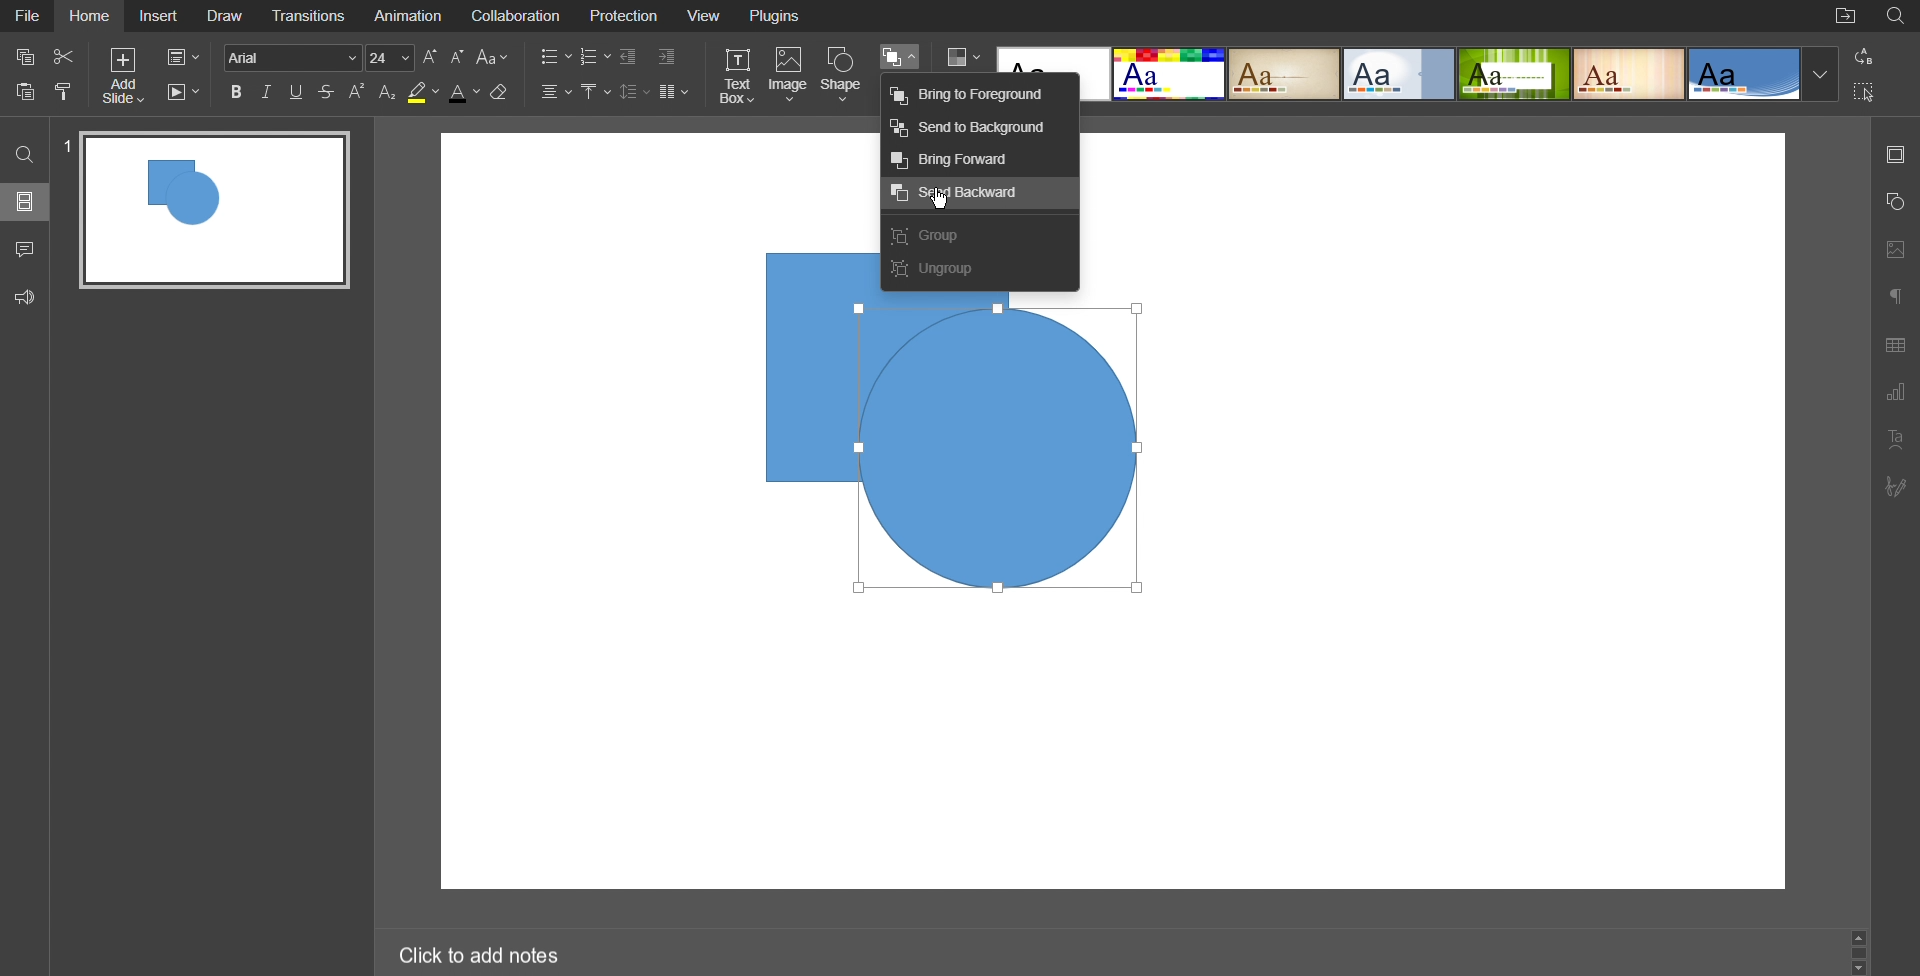  I want to click on Ungroup, so click(976, 268).